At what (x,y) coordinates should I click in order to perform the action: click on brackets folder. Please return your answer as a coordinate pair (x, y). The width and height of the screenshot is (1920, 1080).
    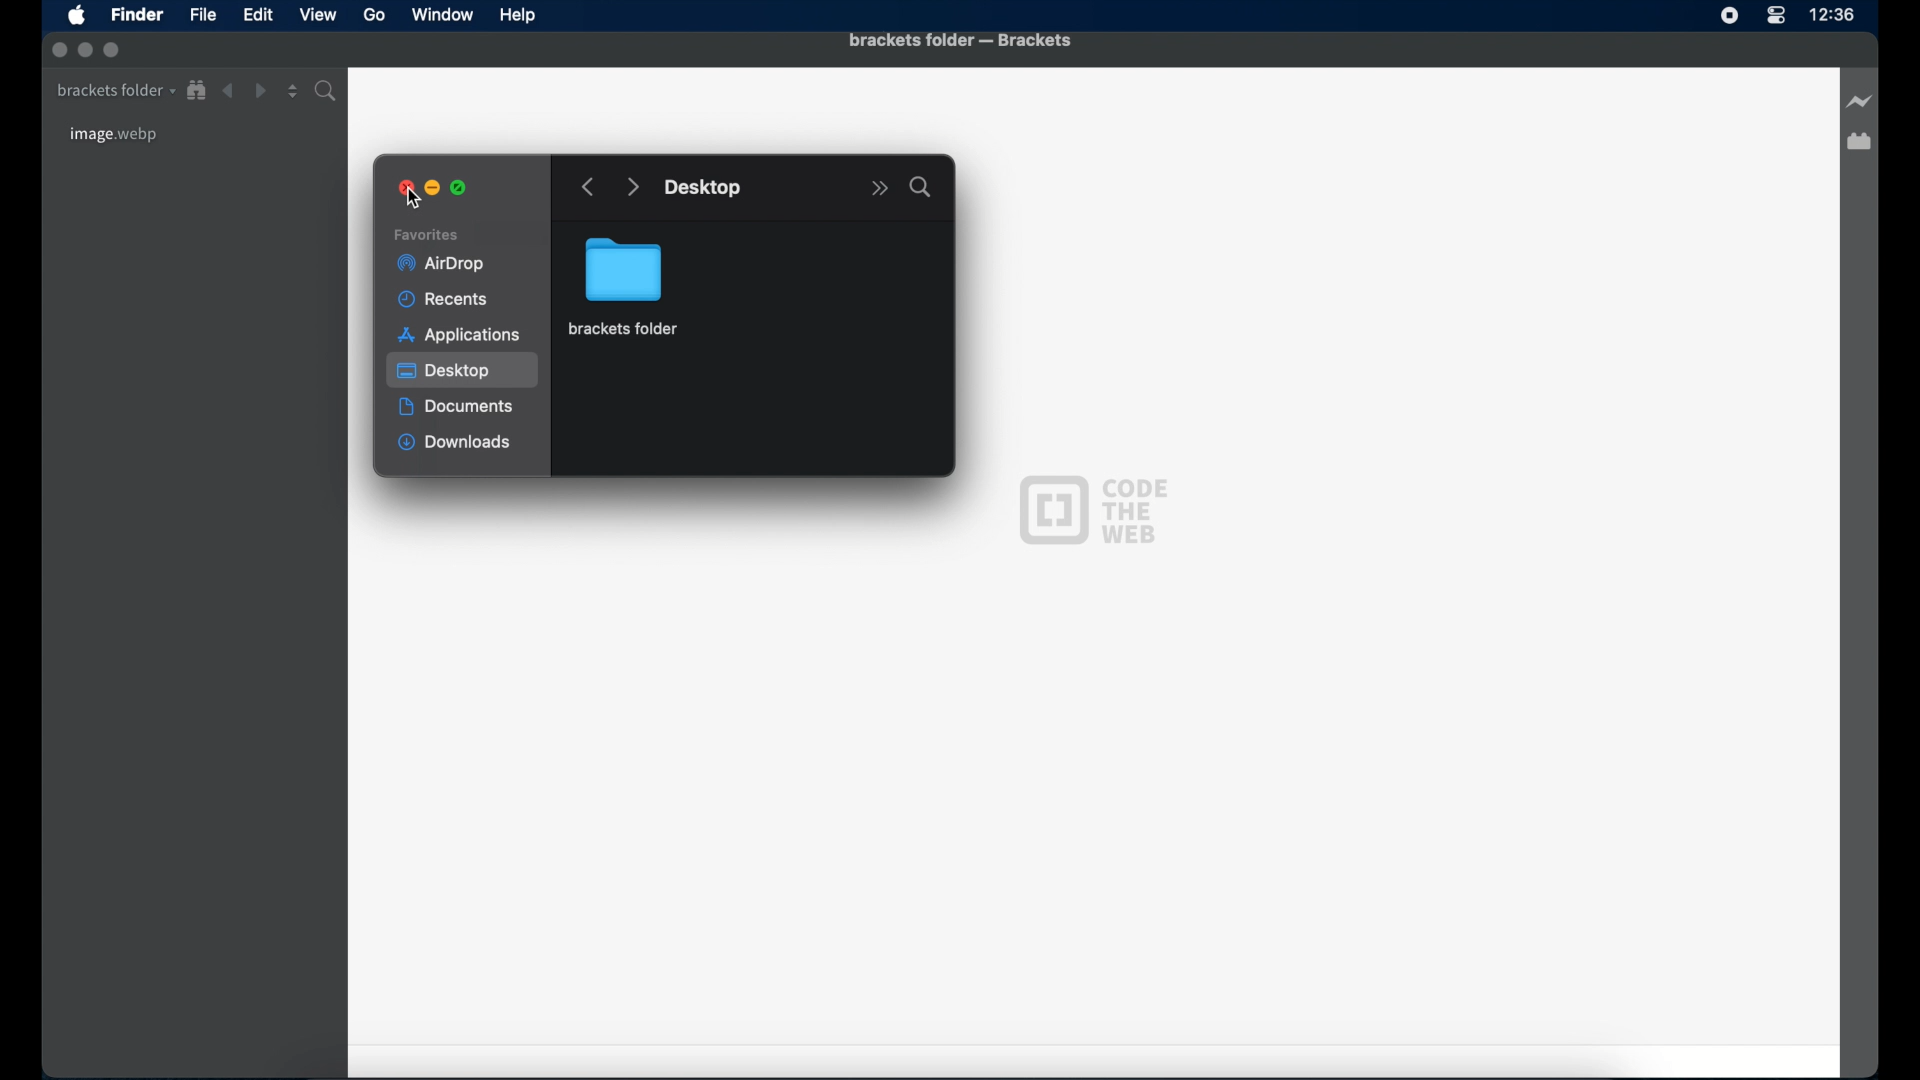
    Looking at the image, I should click on (116, 91).